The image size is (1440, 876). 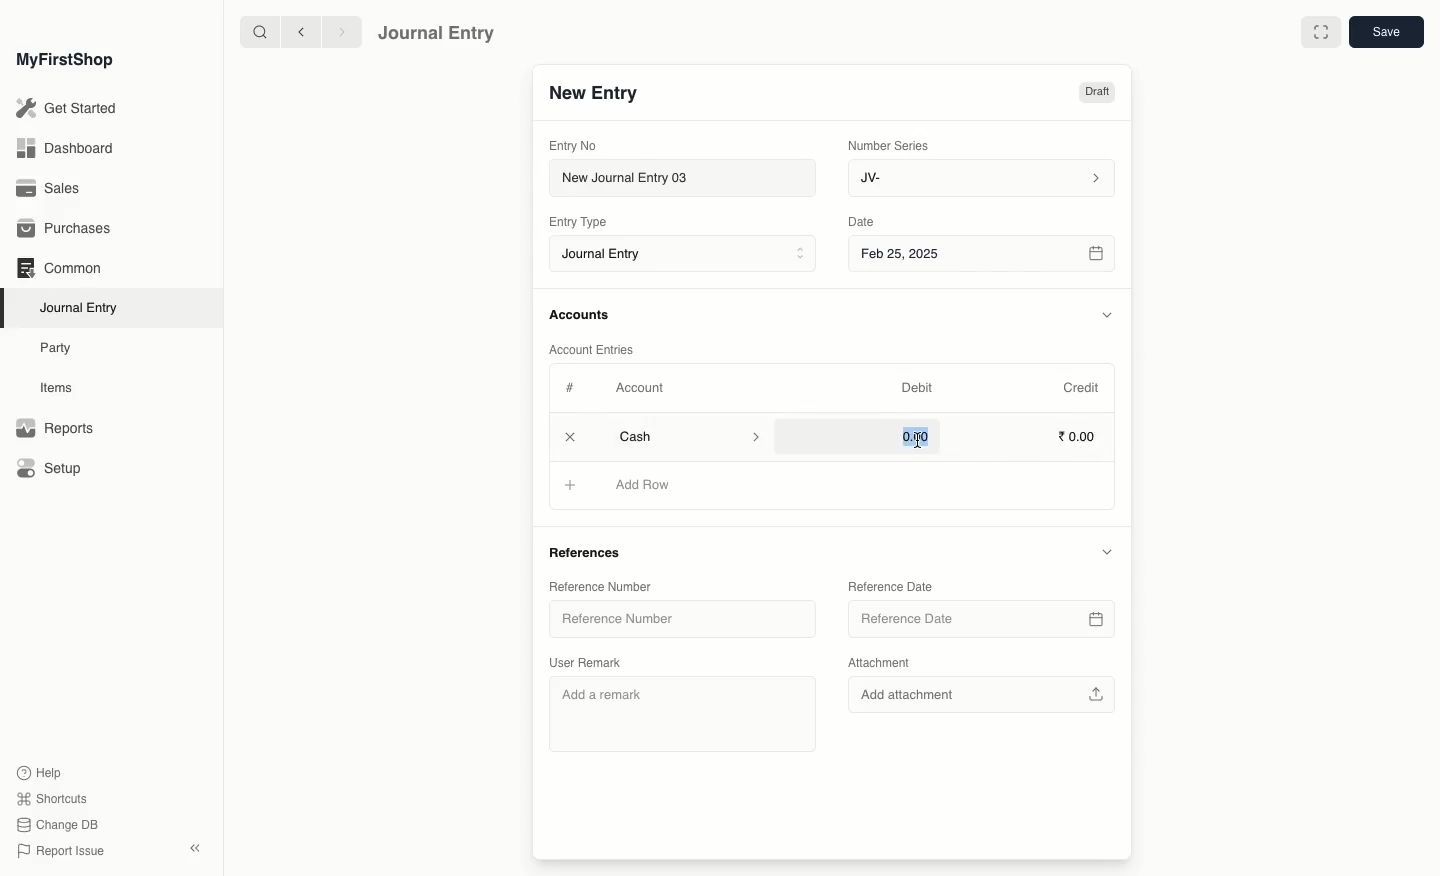 What do you see at coordinates (49, 797) in the screenshot?
I see `Shortcuts` at bounding box center [49, 797].